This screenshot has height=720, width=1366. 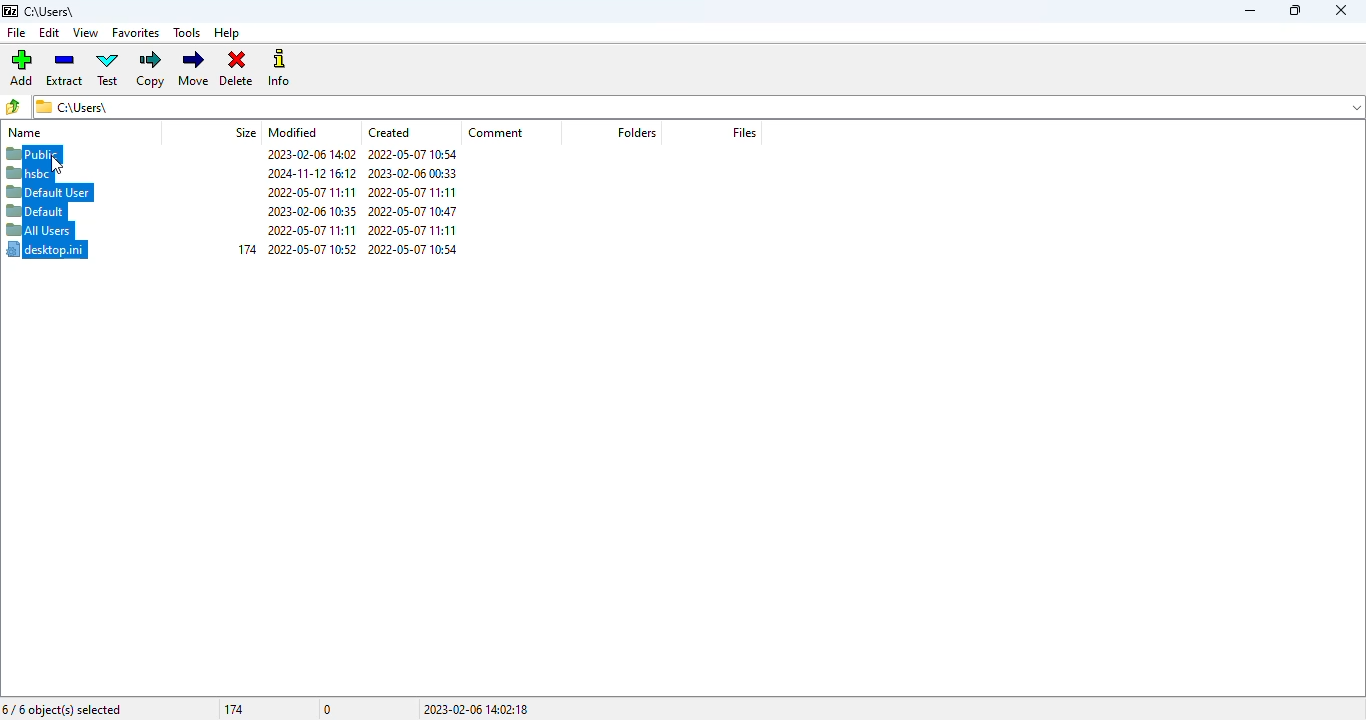 I want to click on size, so click(x=245, y=133).